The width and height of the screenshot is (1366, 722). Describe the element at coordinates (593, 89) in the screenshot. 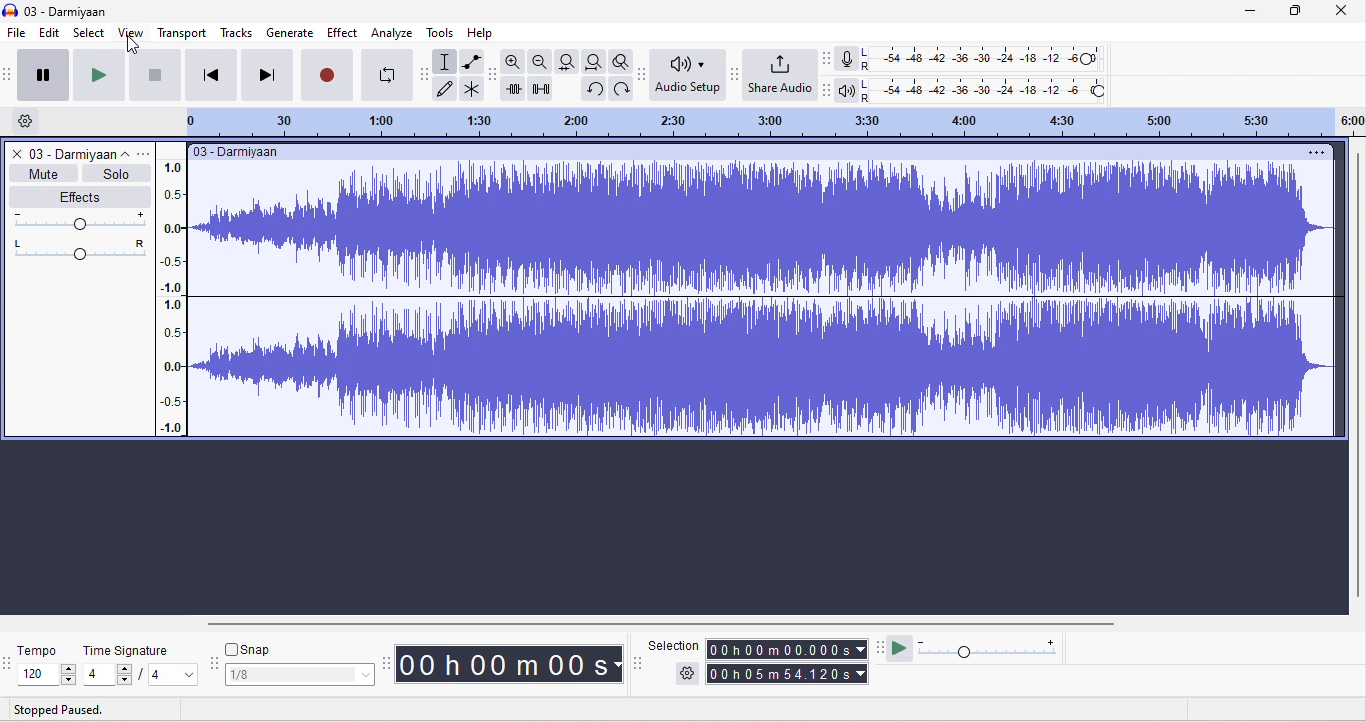

I see `redo` at that location.